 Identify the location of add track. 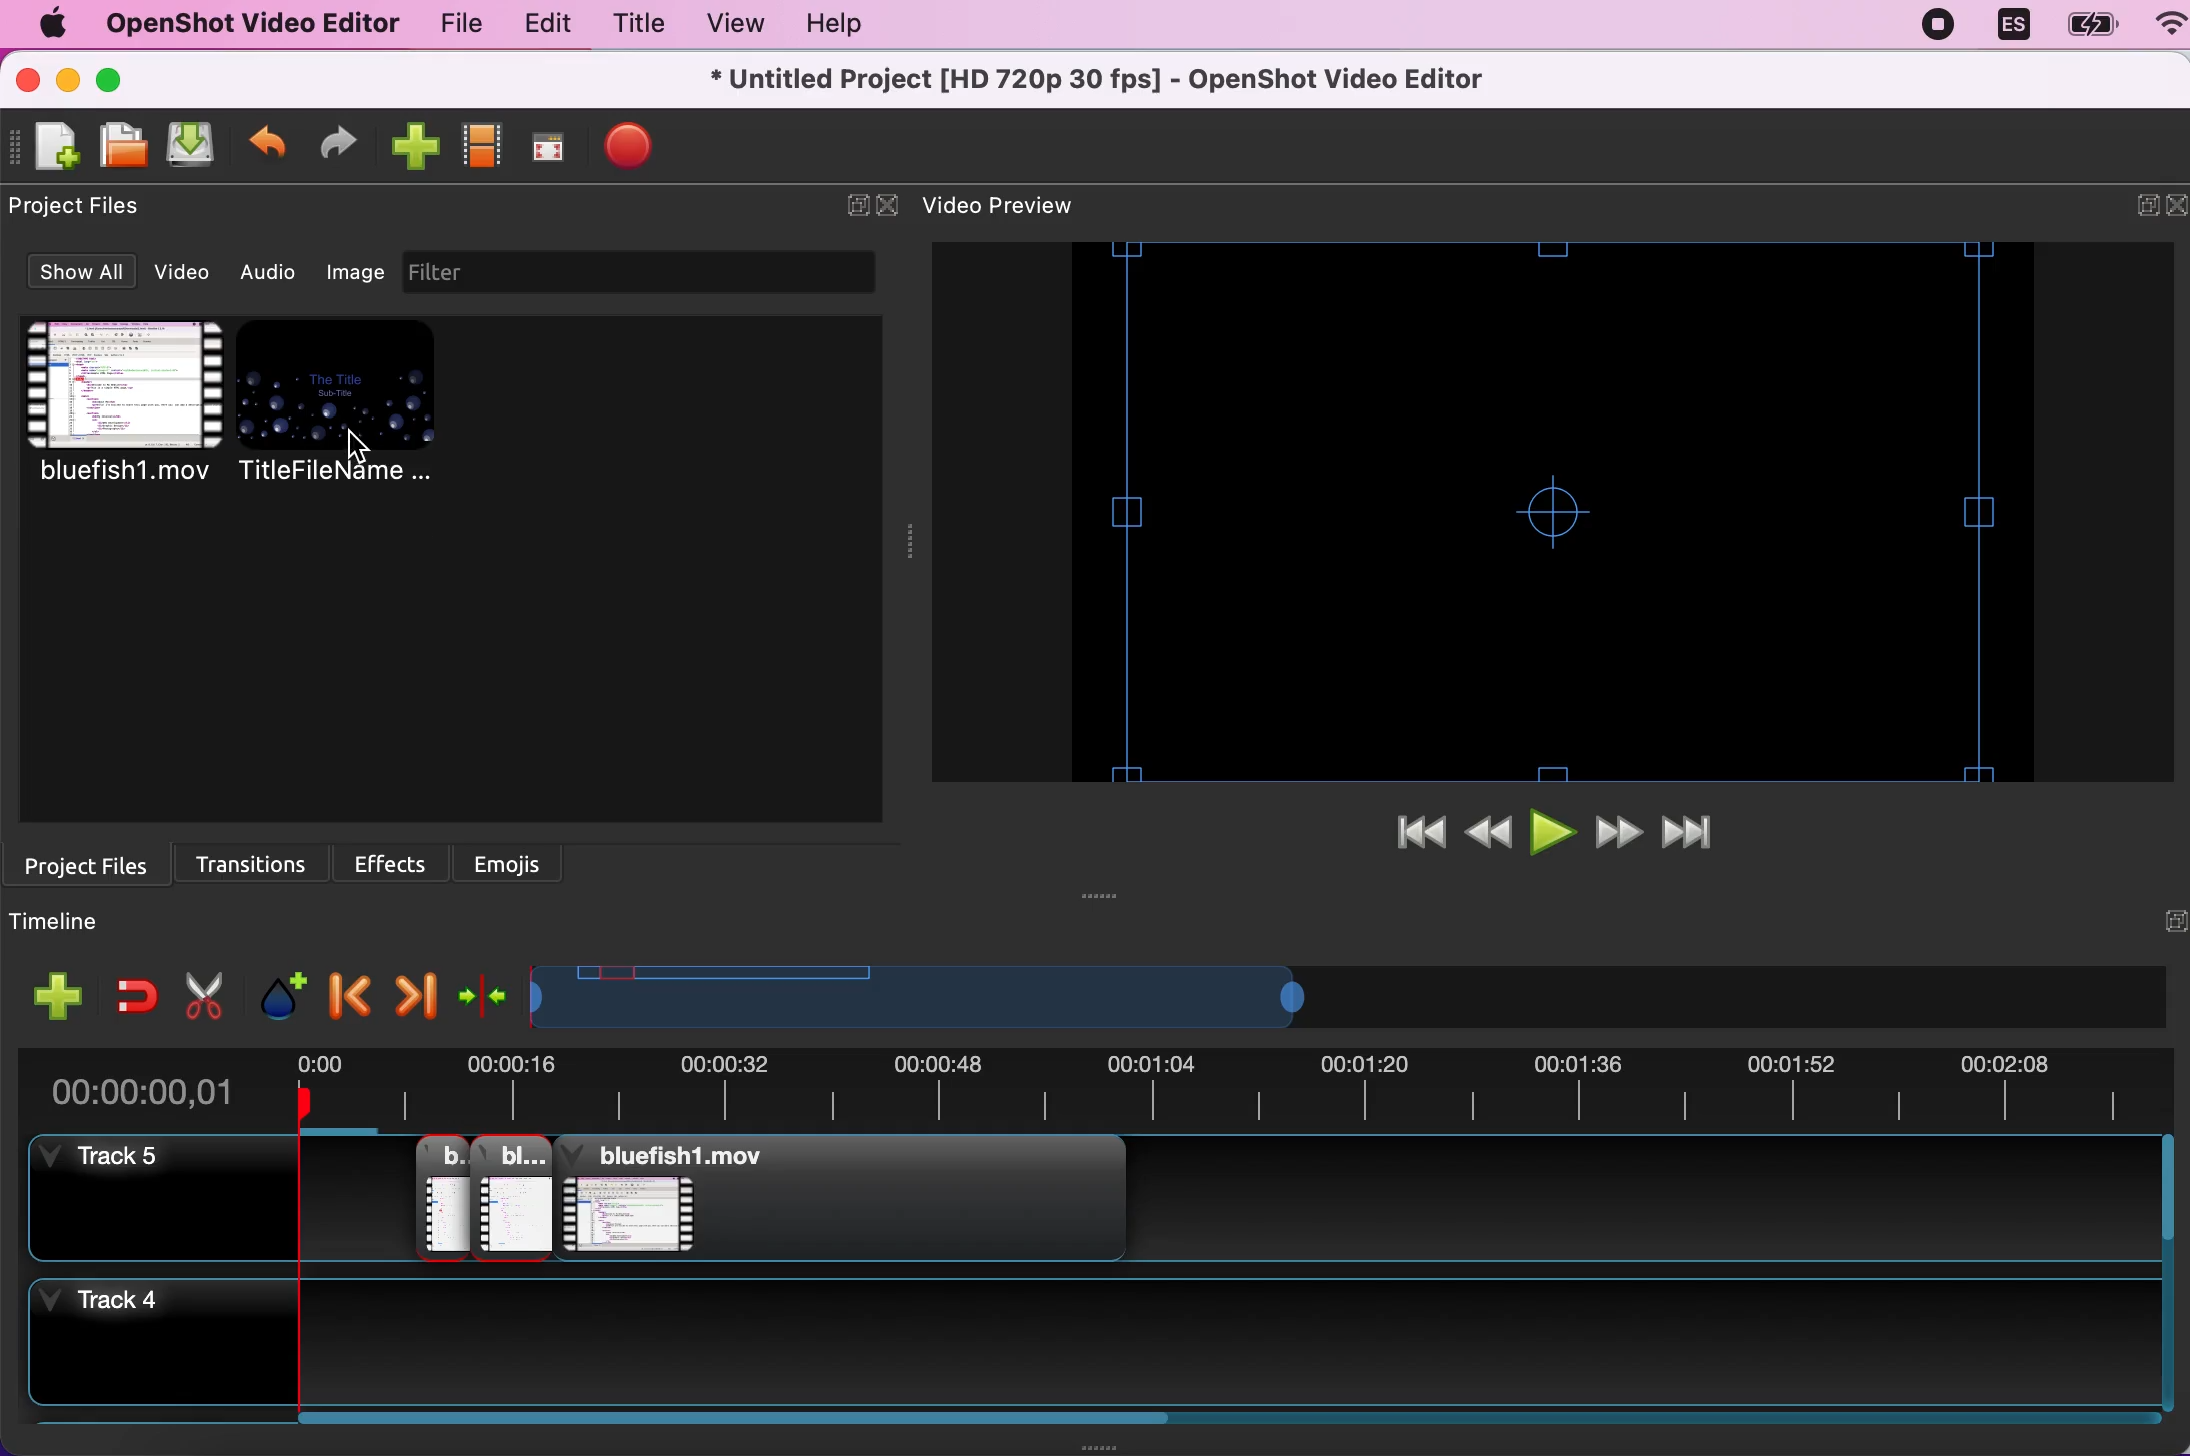
(60, 996).